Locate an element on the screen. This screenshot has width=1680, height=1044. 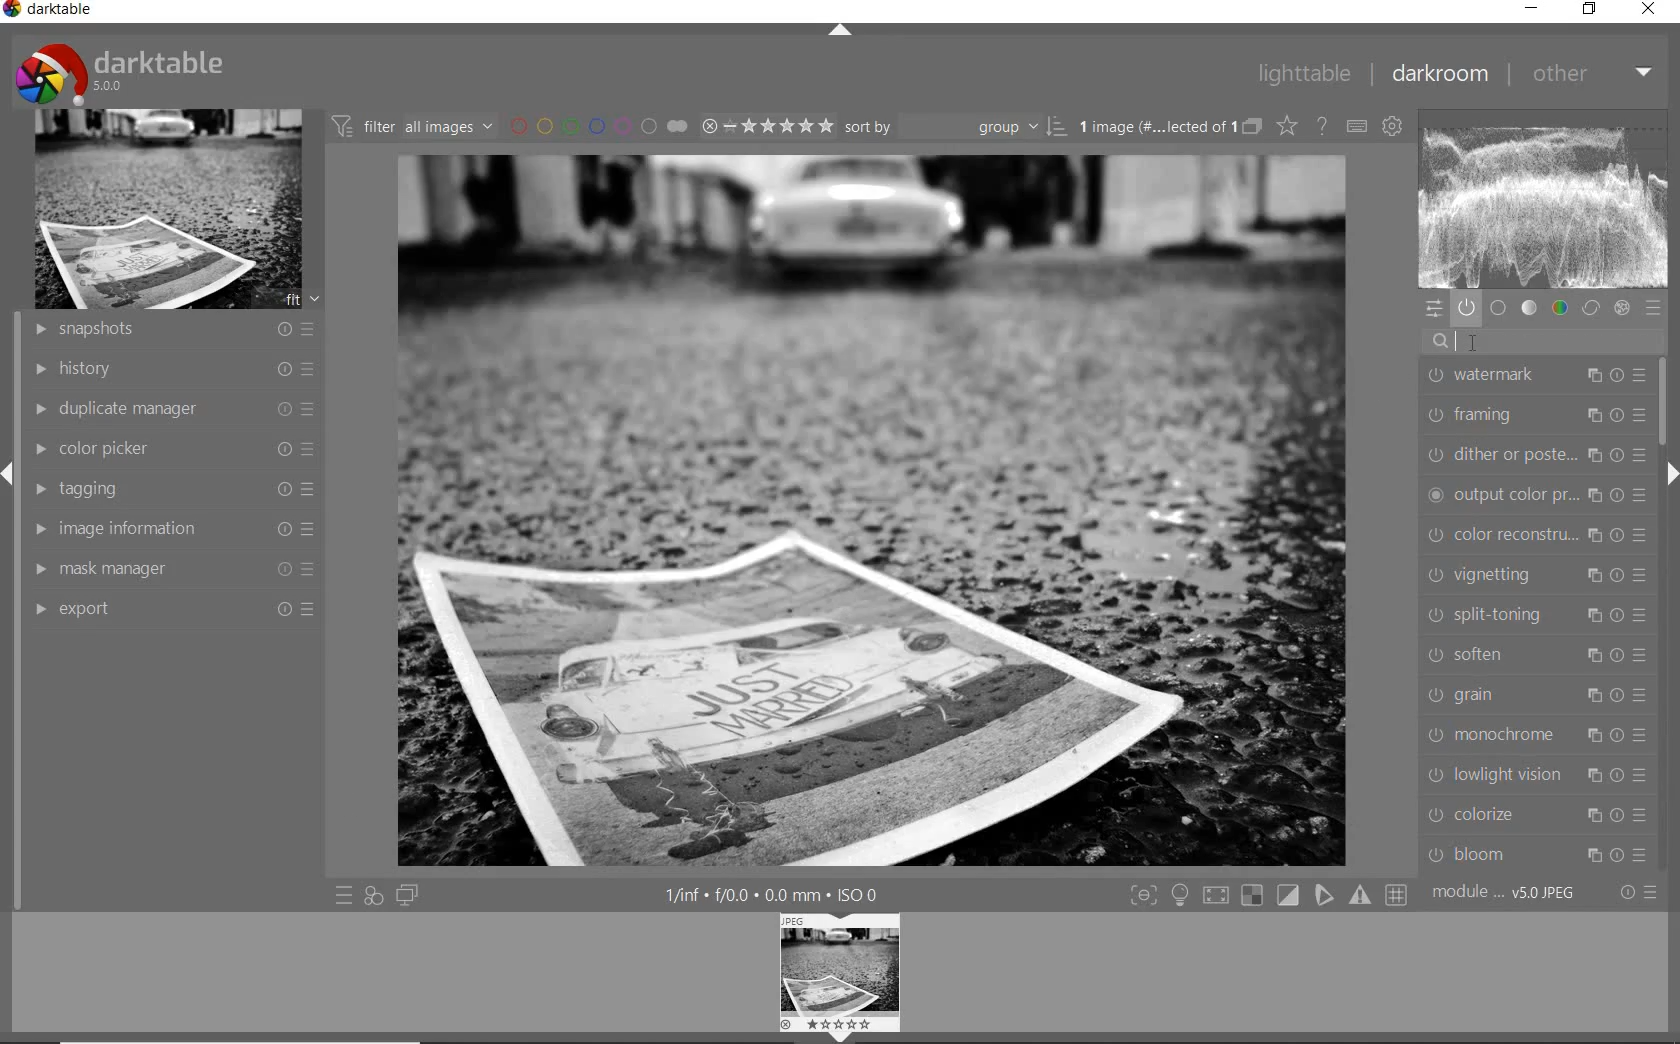
minimize is located at coordinates (1532, 7).